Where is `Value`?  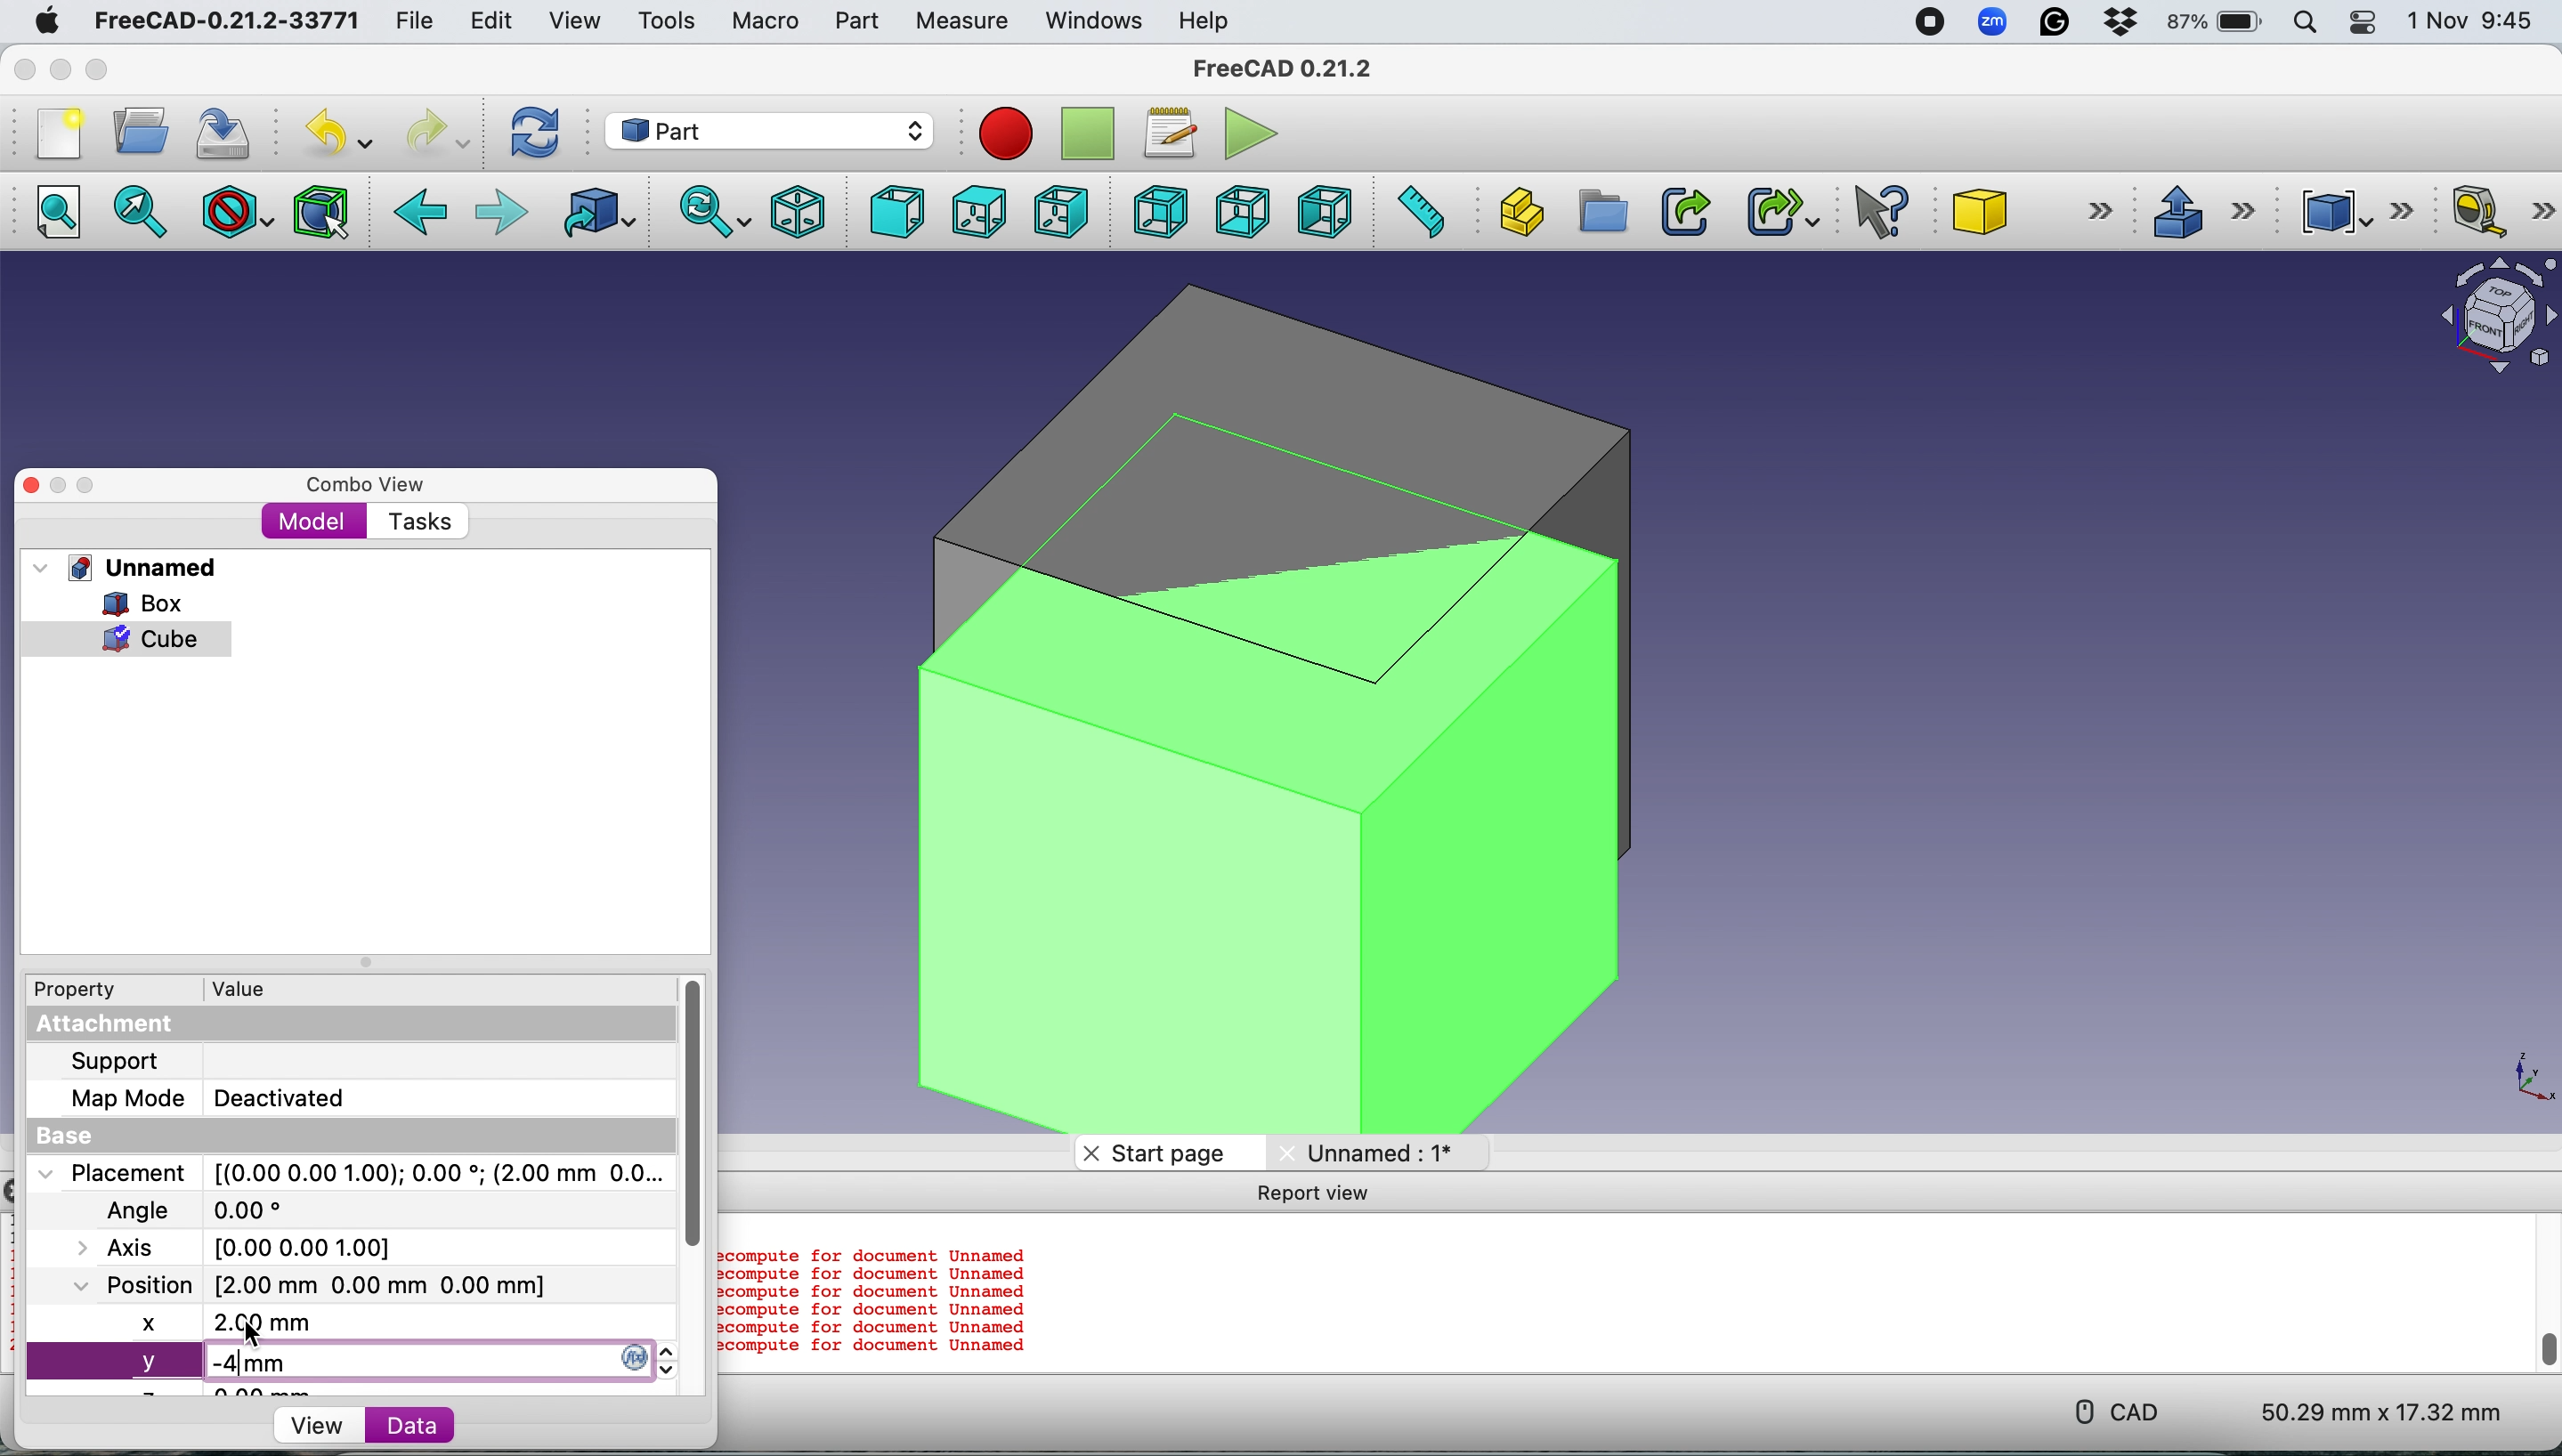 Value is located at coordinates (246, 987).